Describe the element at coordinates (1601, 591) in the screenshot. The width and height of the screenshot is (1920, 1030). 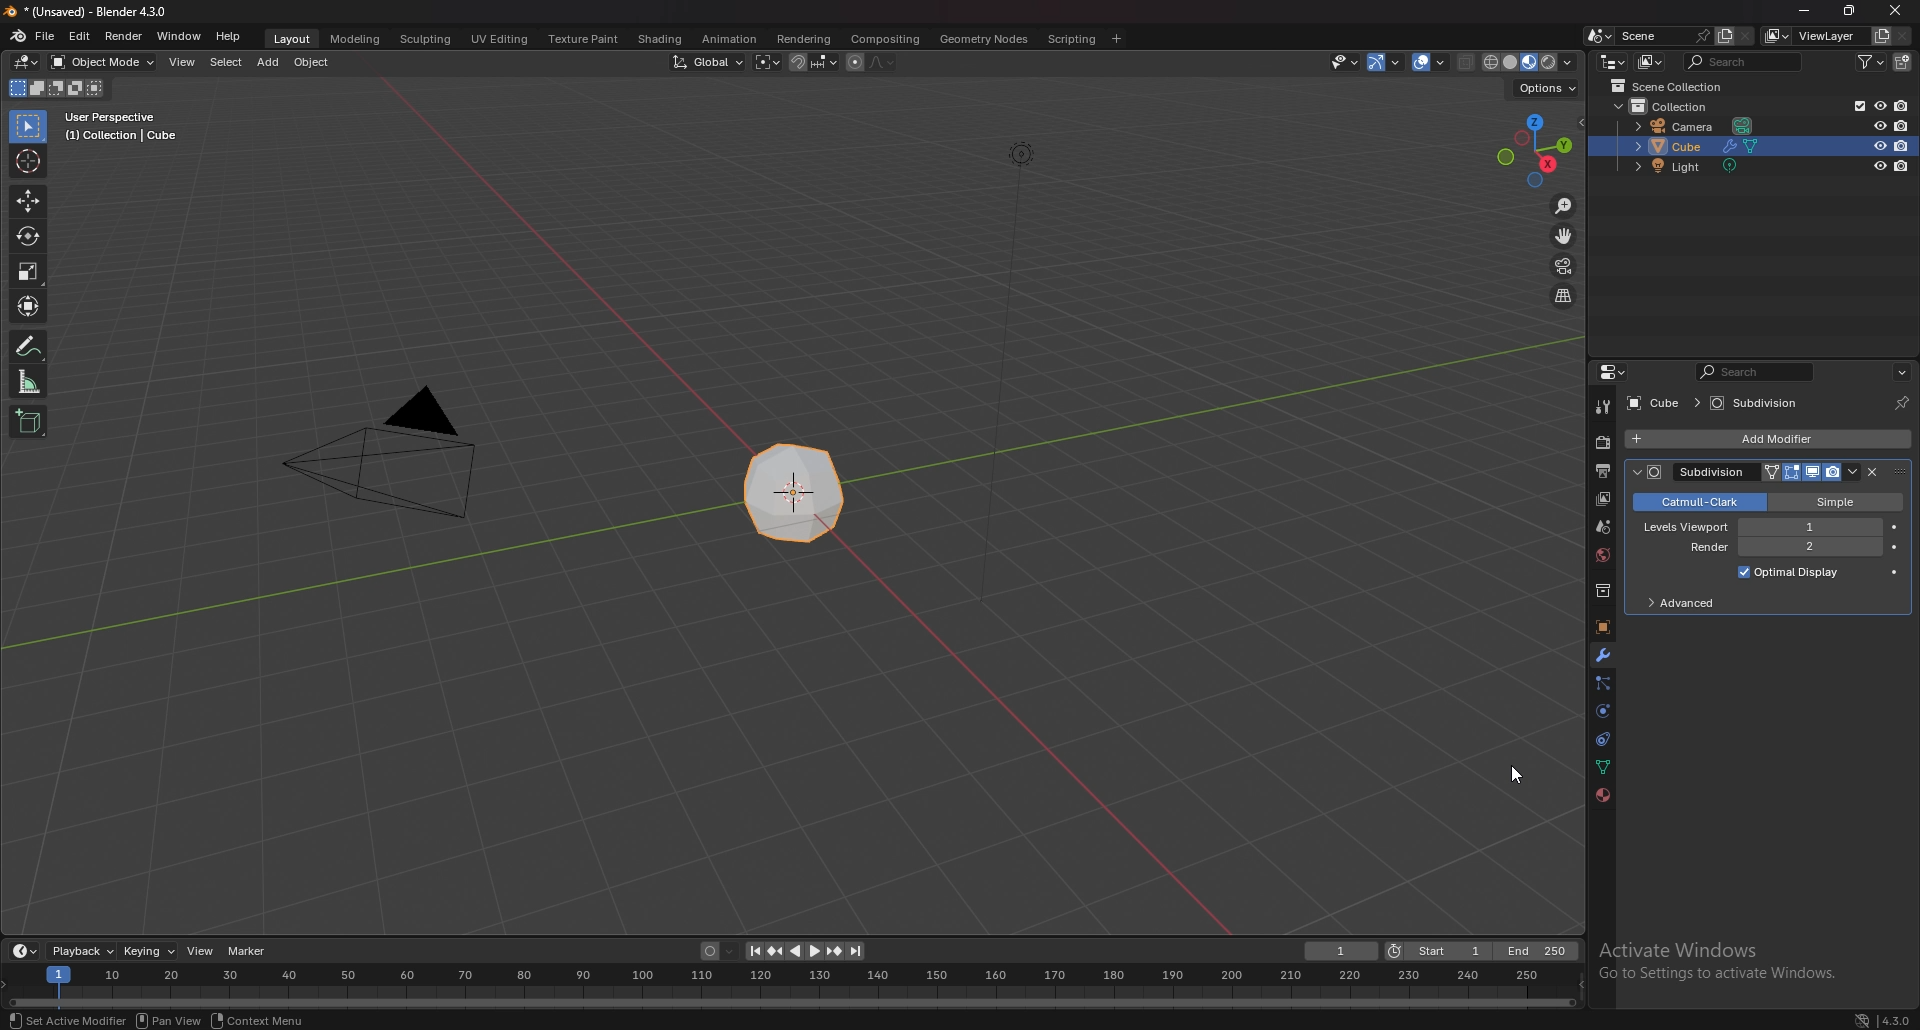
I see `collection` at that location.